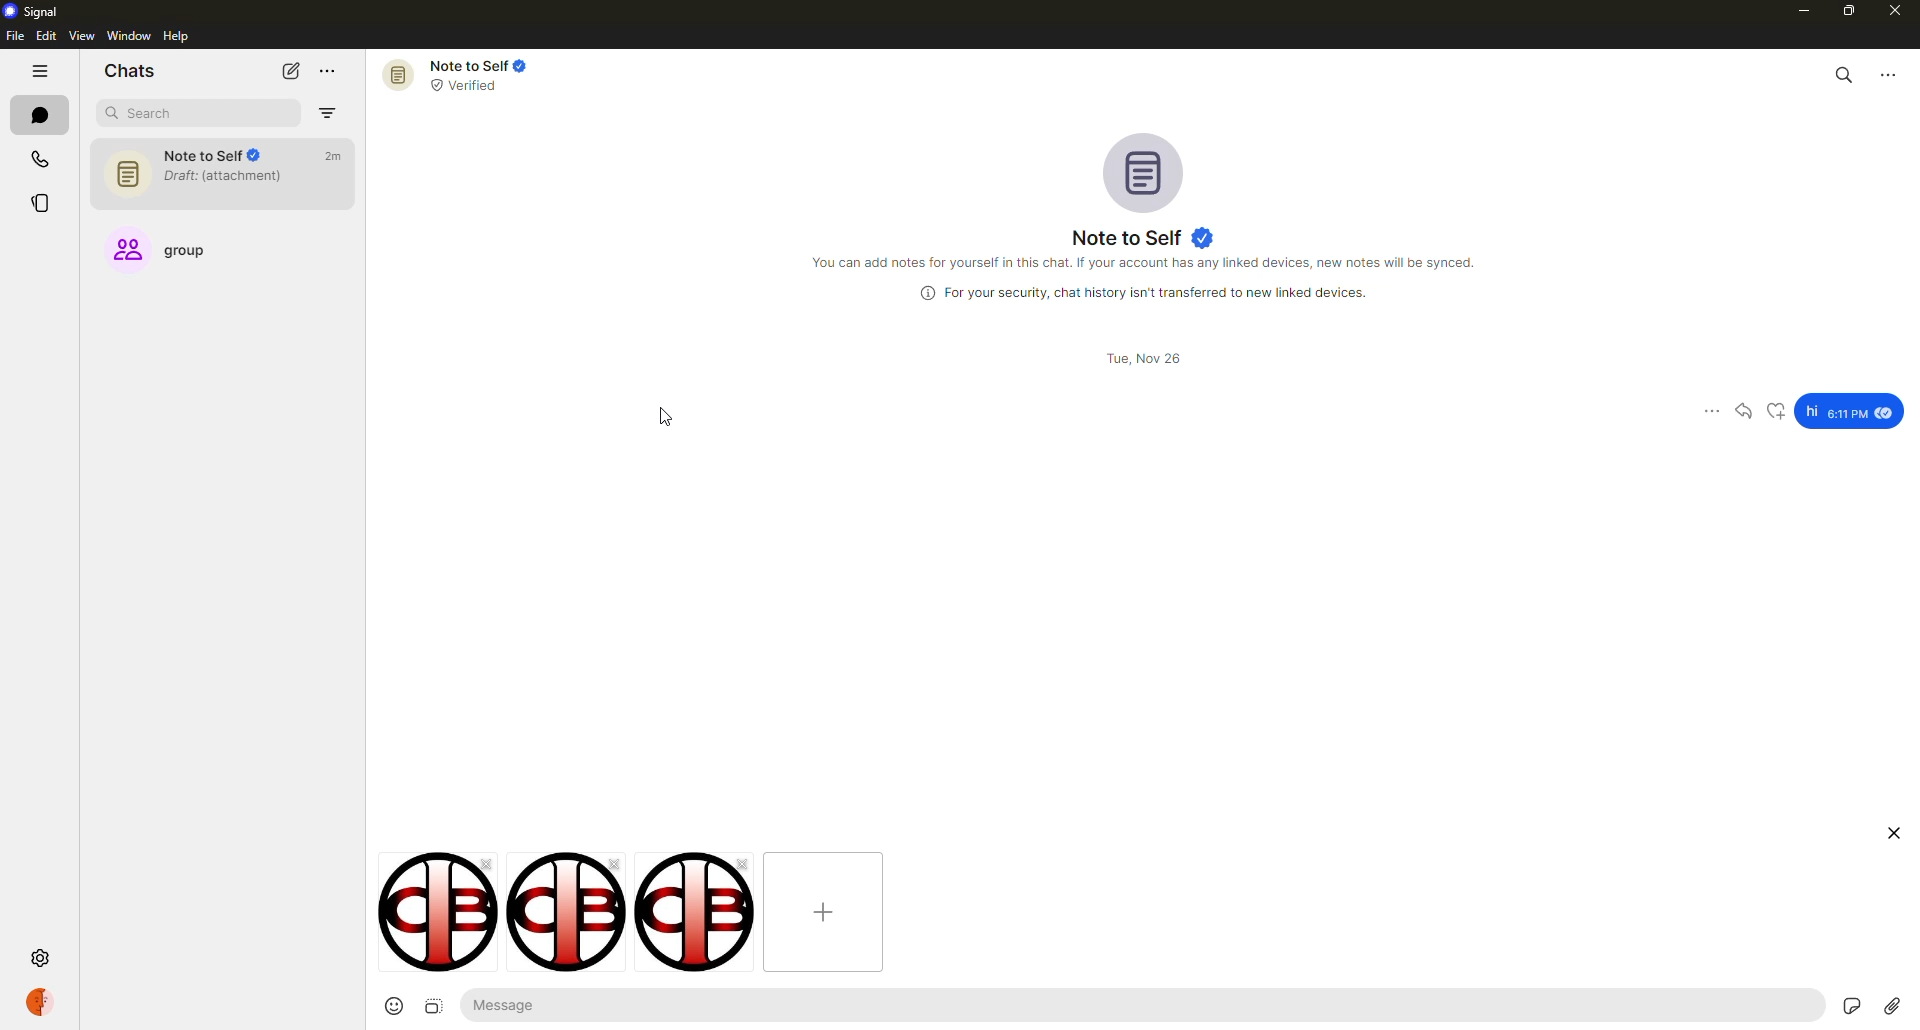 The width and height of the screenshot is (1920, 1030). I want to click on stickers, so click(1848, 1000).